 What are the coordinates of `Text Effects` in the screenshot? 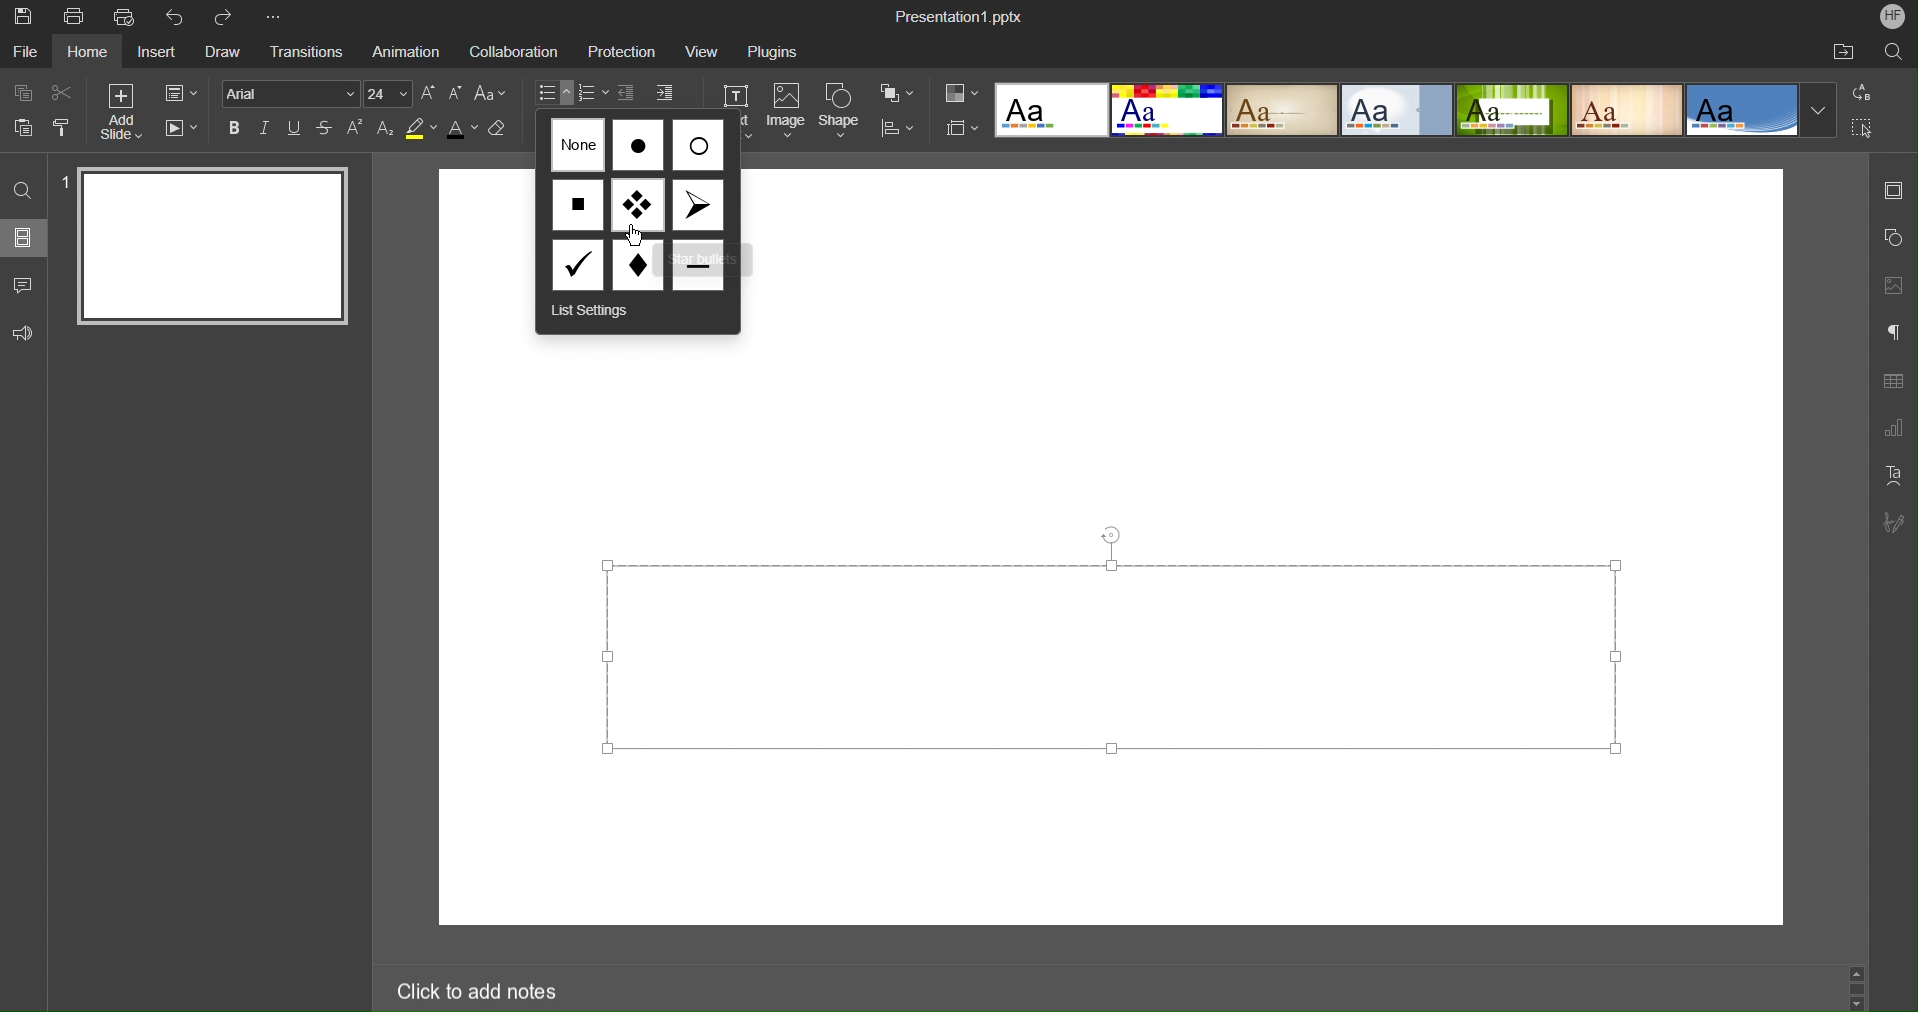 It's located at (279, 128).